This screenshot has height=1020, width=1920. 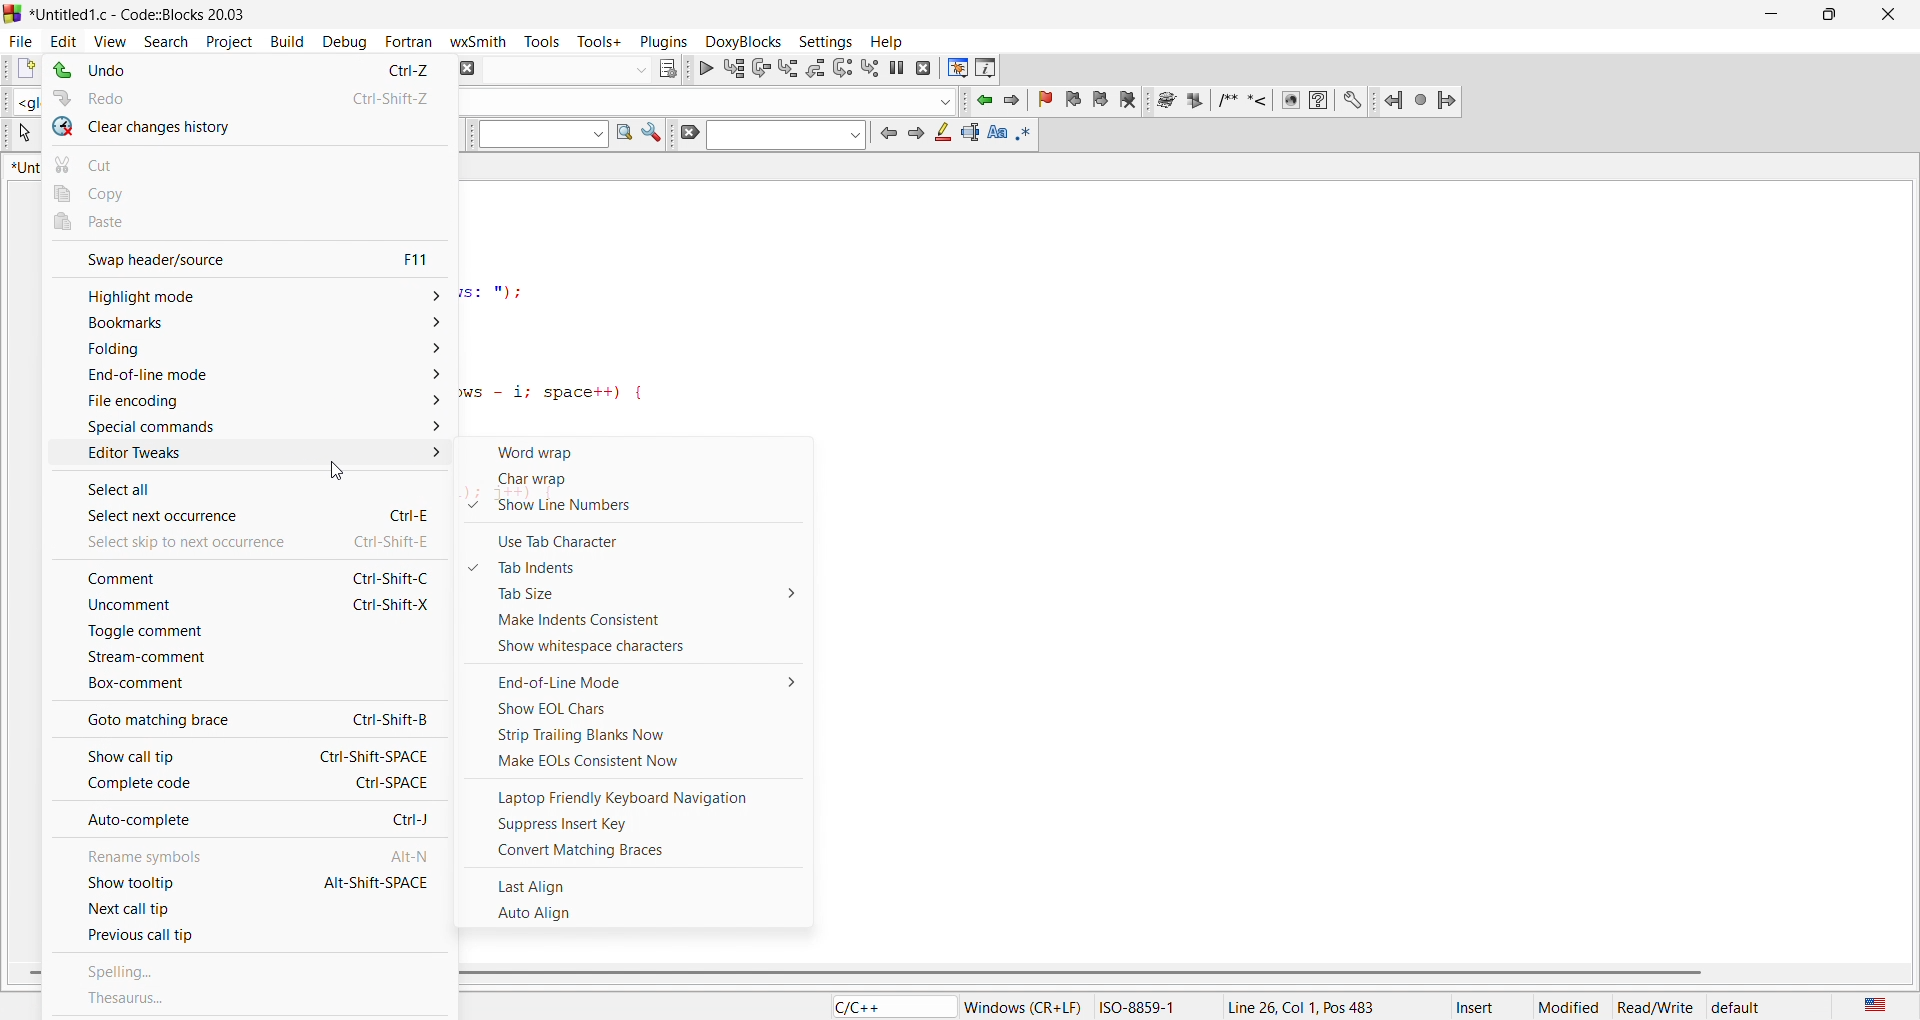 What do you see at coordinates (246, 162) in the screenshot?
I see `cut` at bounding box center [246, 162].